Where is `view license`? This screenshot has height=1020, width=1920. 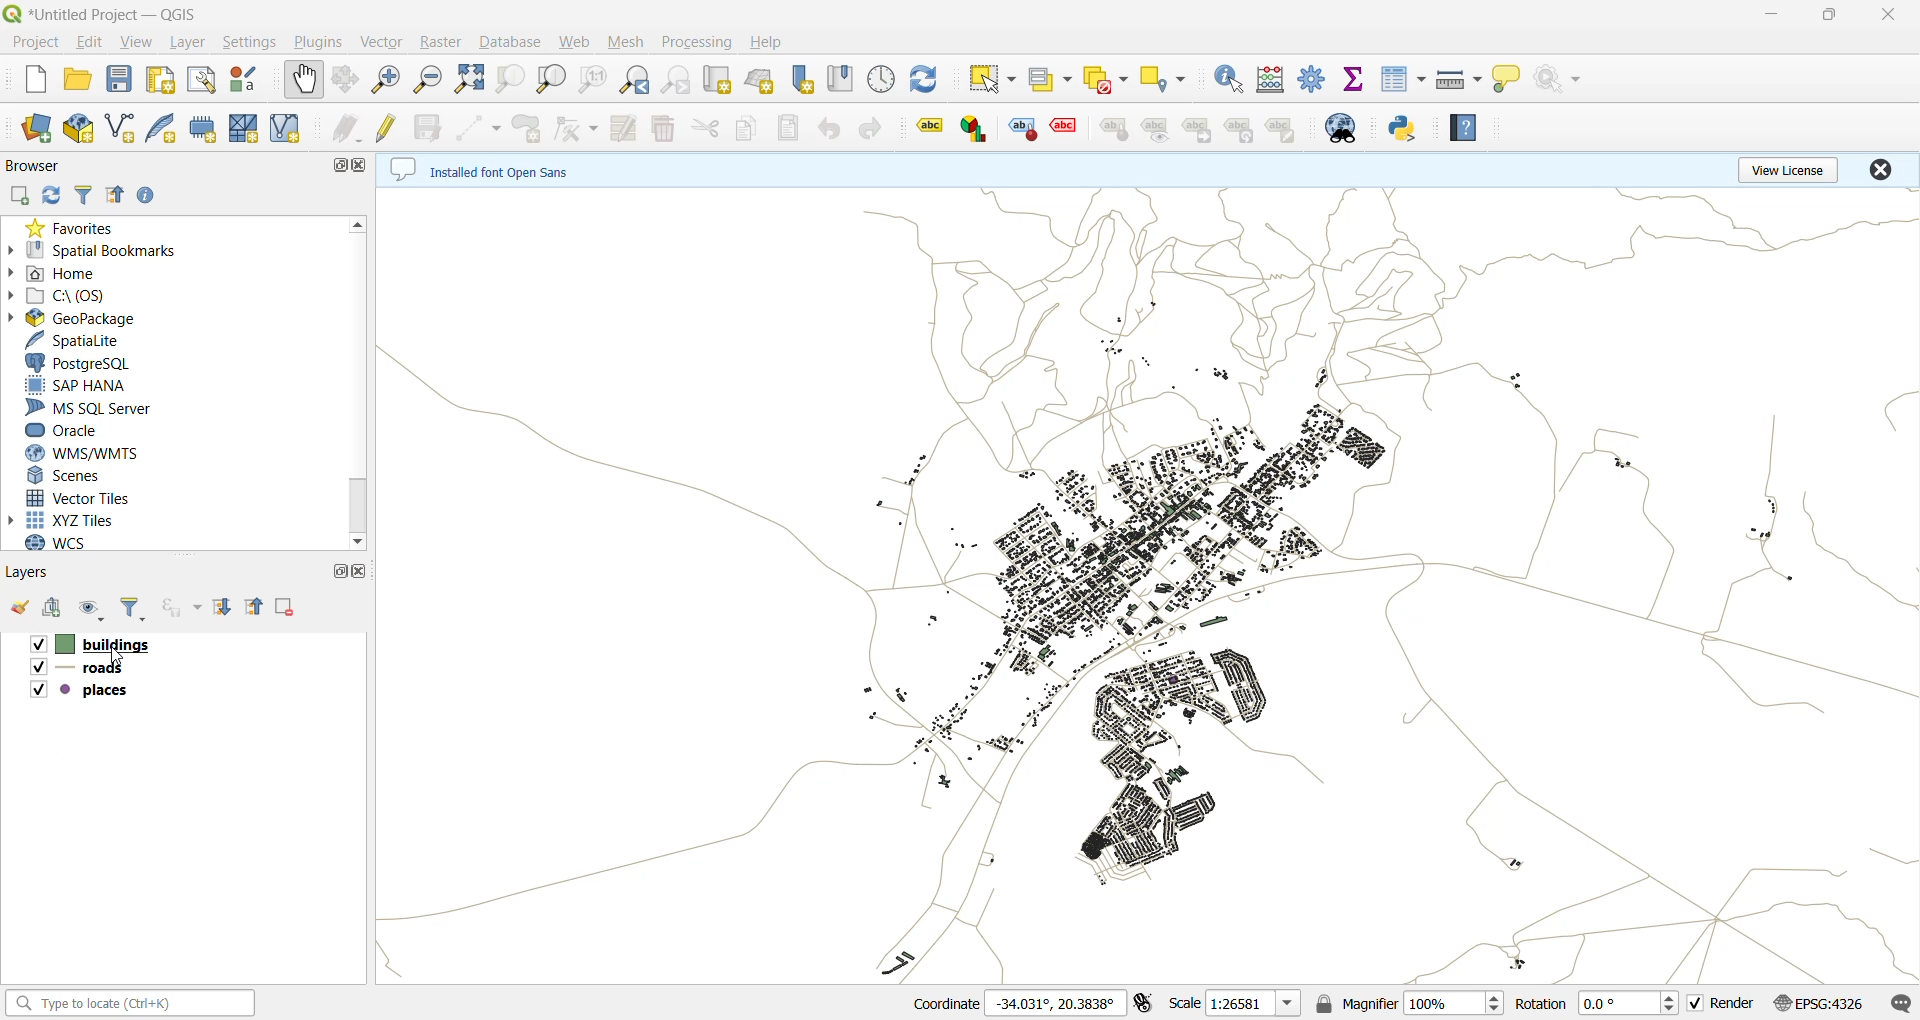
view license is located at coordinates (1792, 168).